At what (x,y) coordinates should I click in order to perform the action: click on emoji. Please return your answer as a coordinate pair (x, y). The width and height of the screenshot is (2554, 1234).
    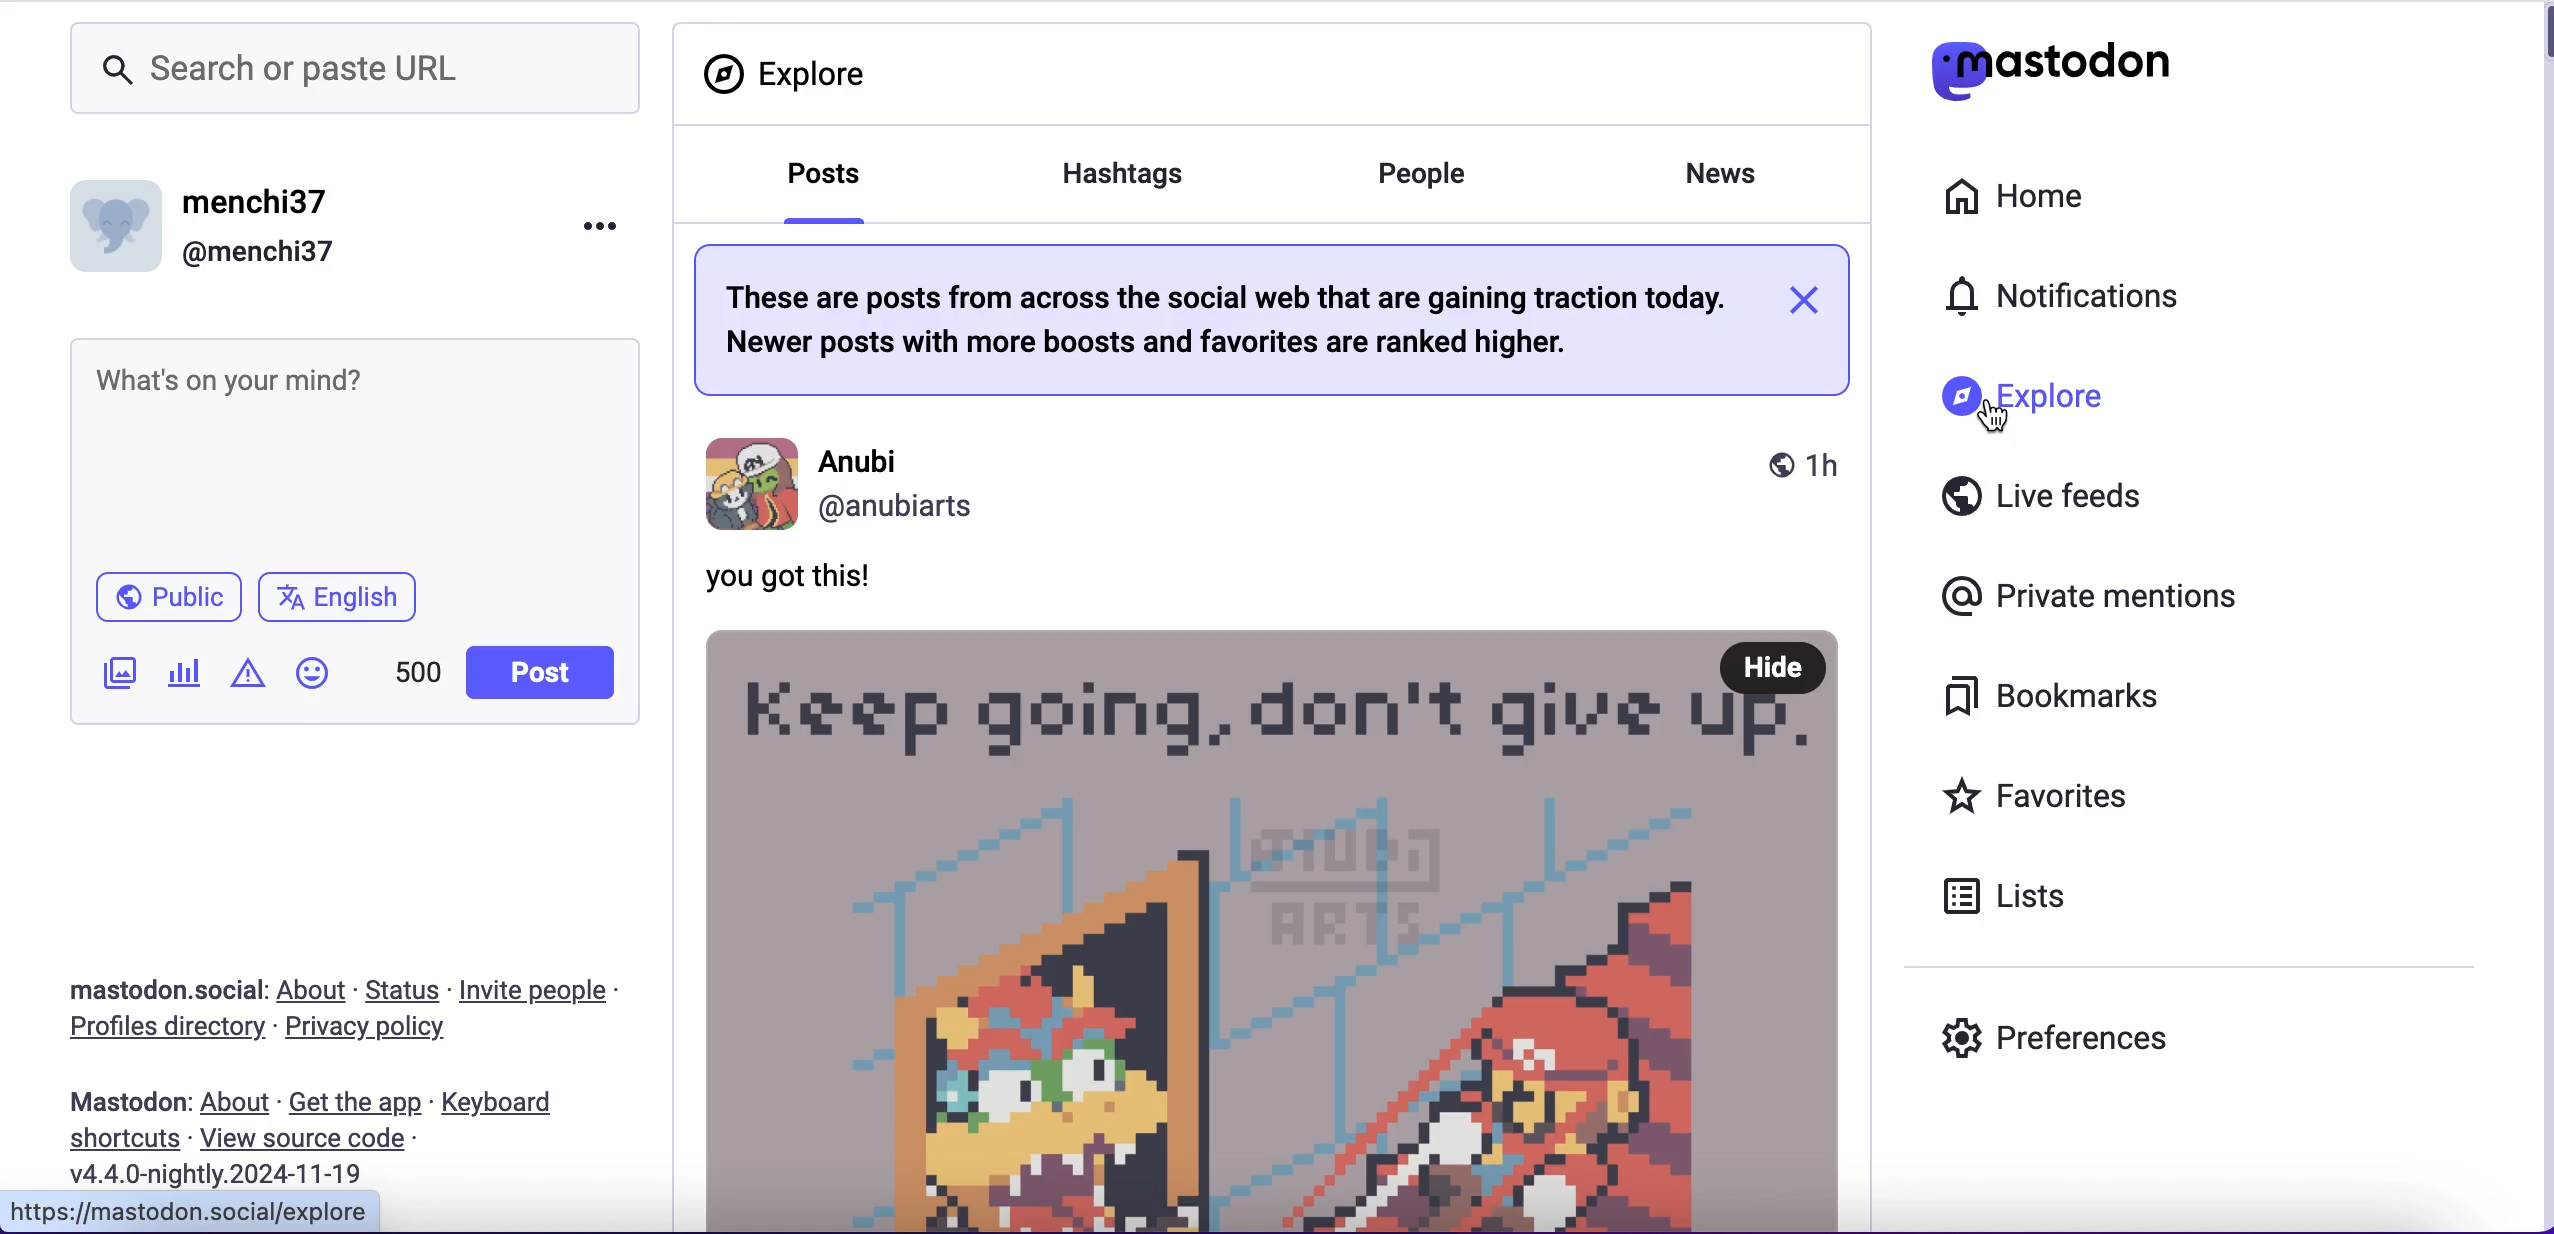
    Looking at the image, I should click on (319, 674).